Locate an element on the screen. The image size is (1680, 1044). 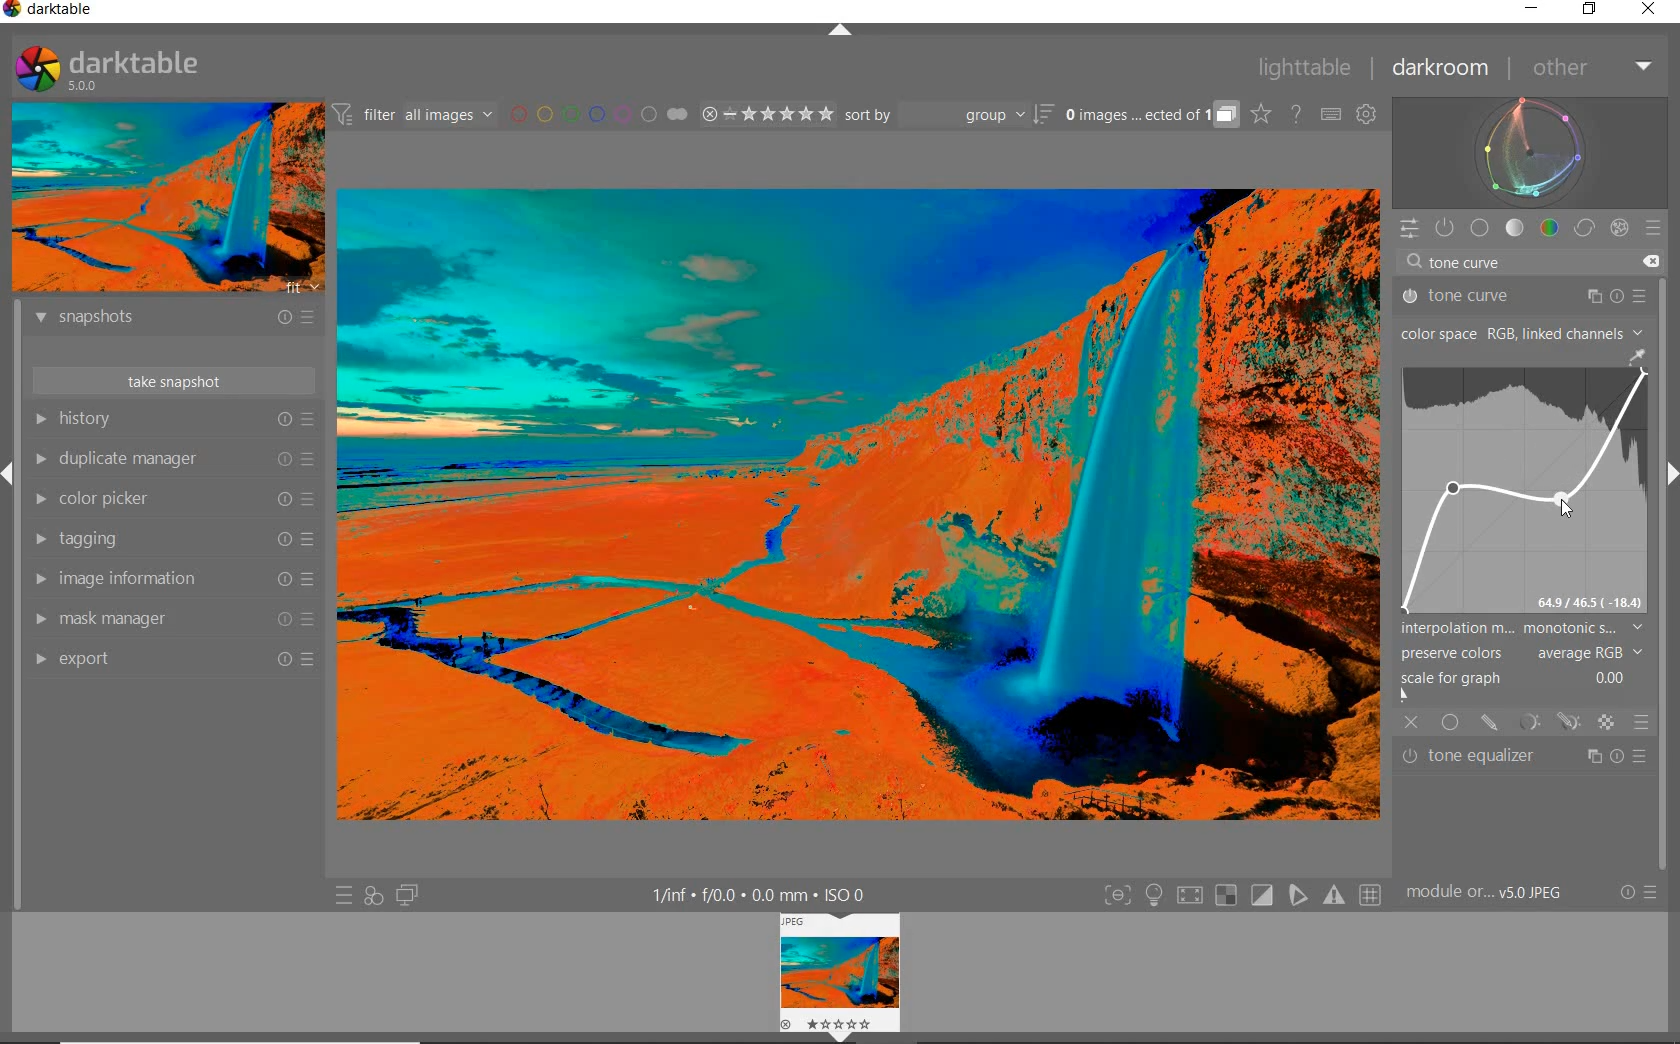
tone curve is located at coordinates (1524, 265).